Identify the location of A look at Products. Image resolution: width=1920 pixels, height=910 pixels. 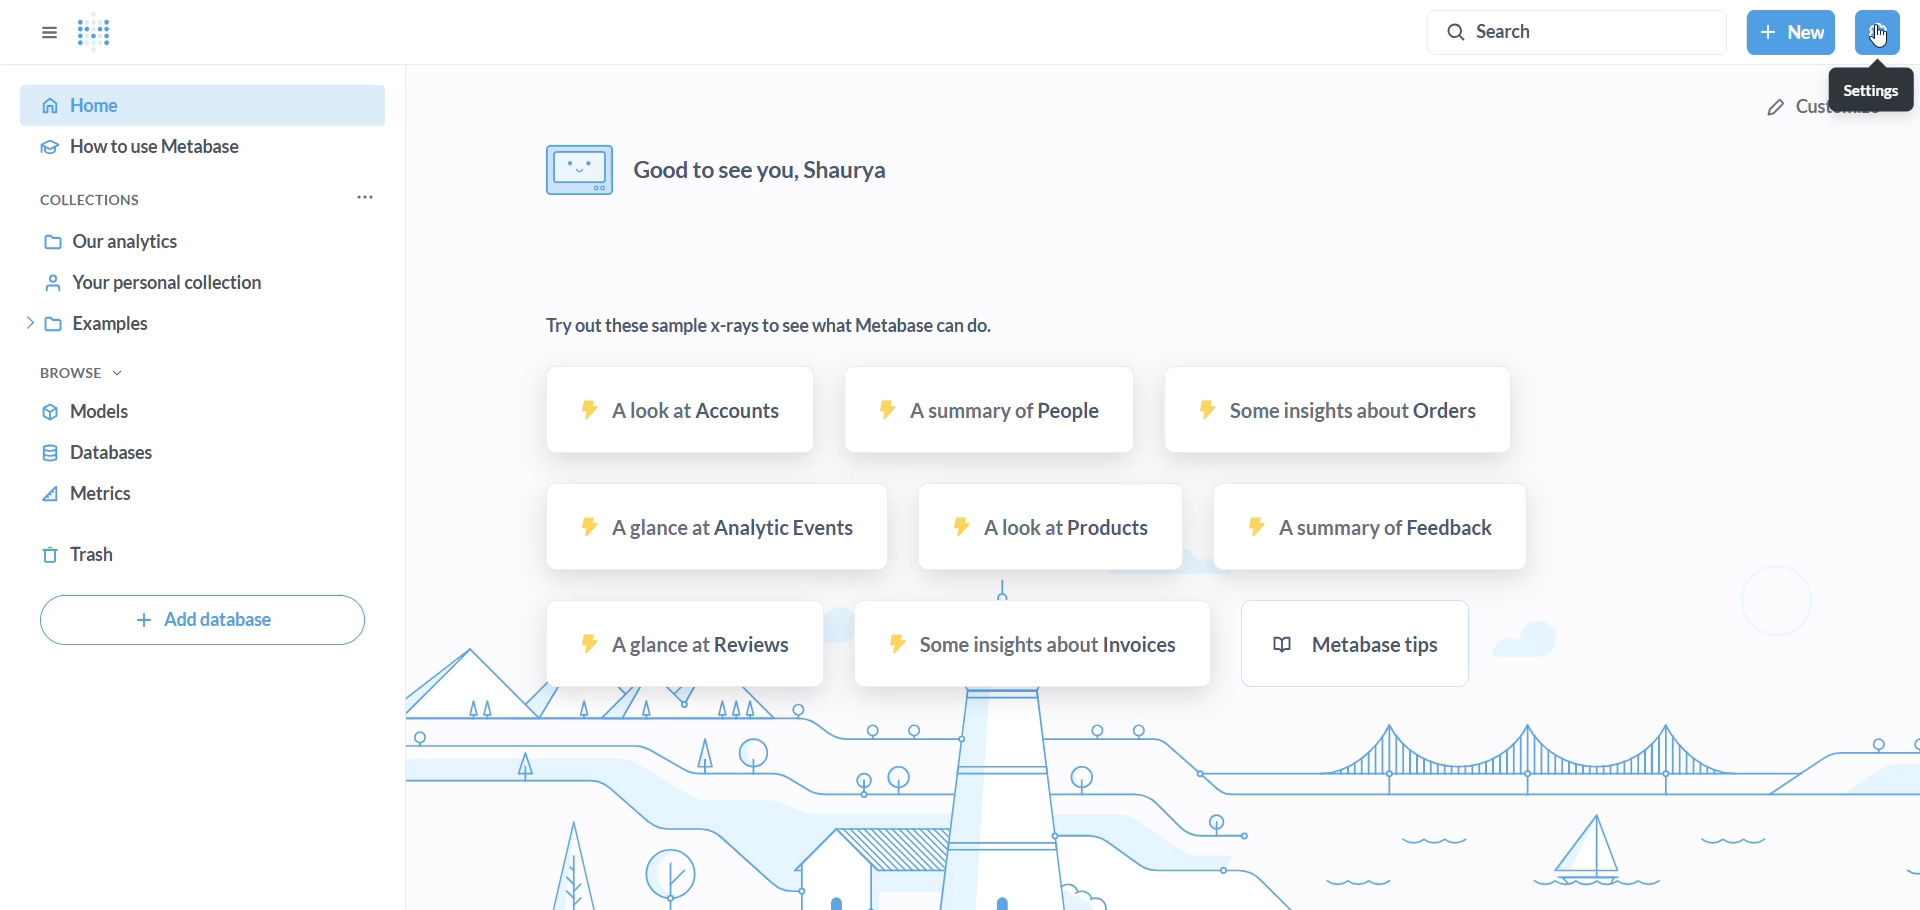
(1051, 527).